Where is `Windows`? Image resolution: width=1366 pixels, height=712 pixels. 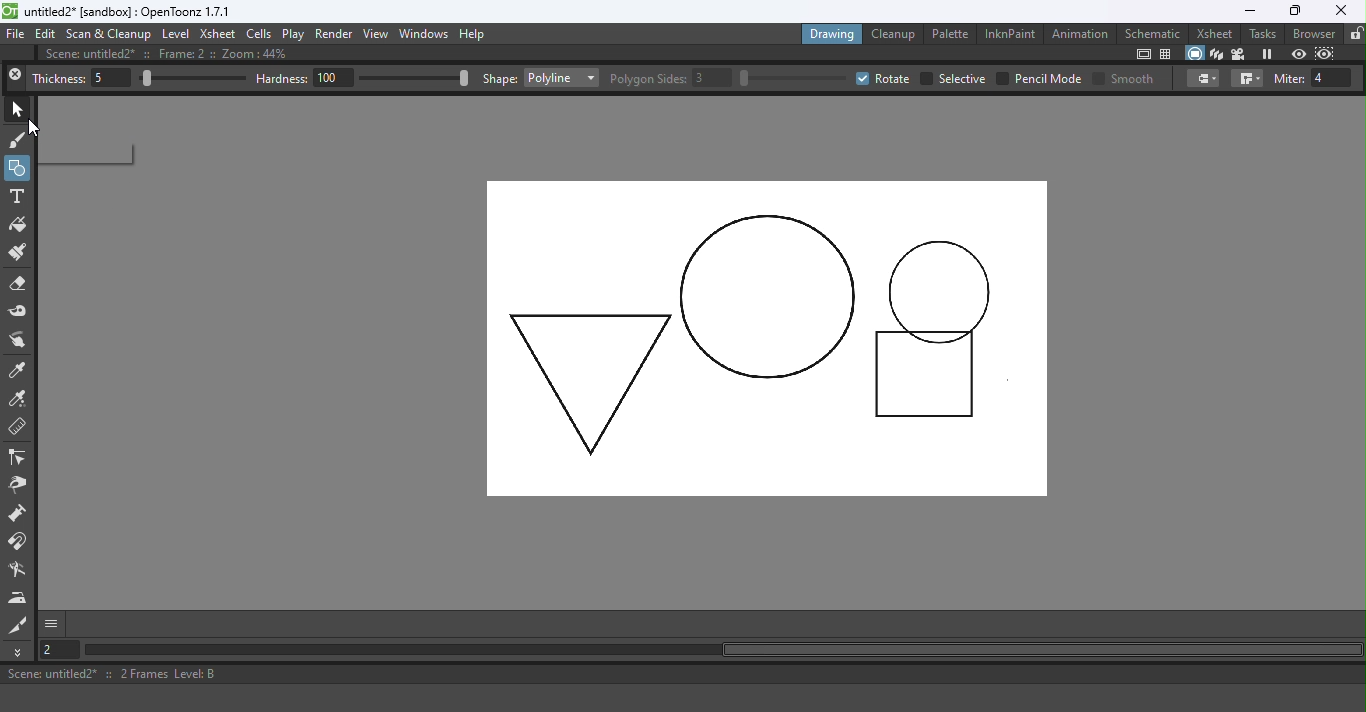 Windows is located at coordinates (423, 35).